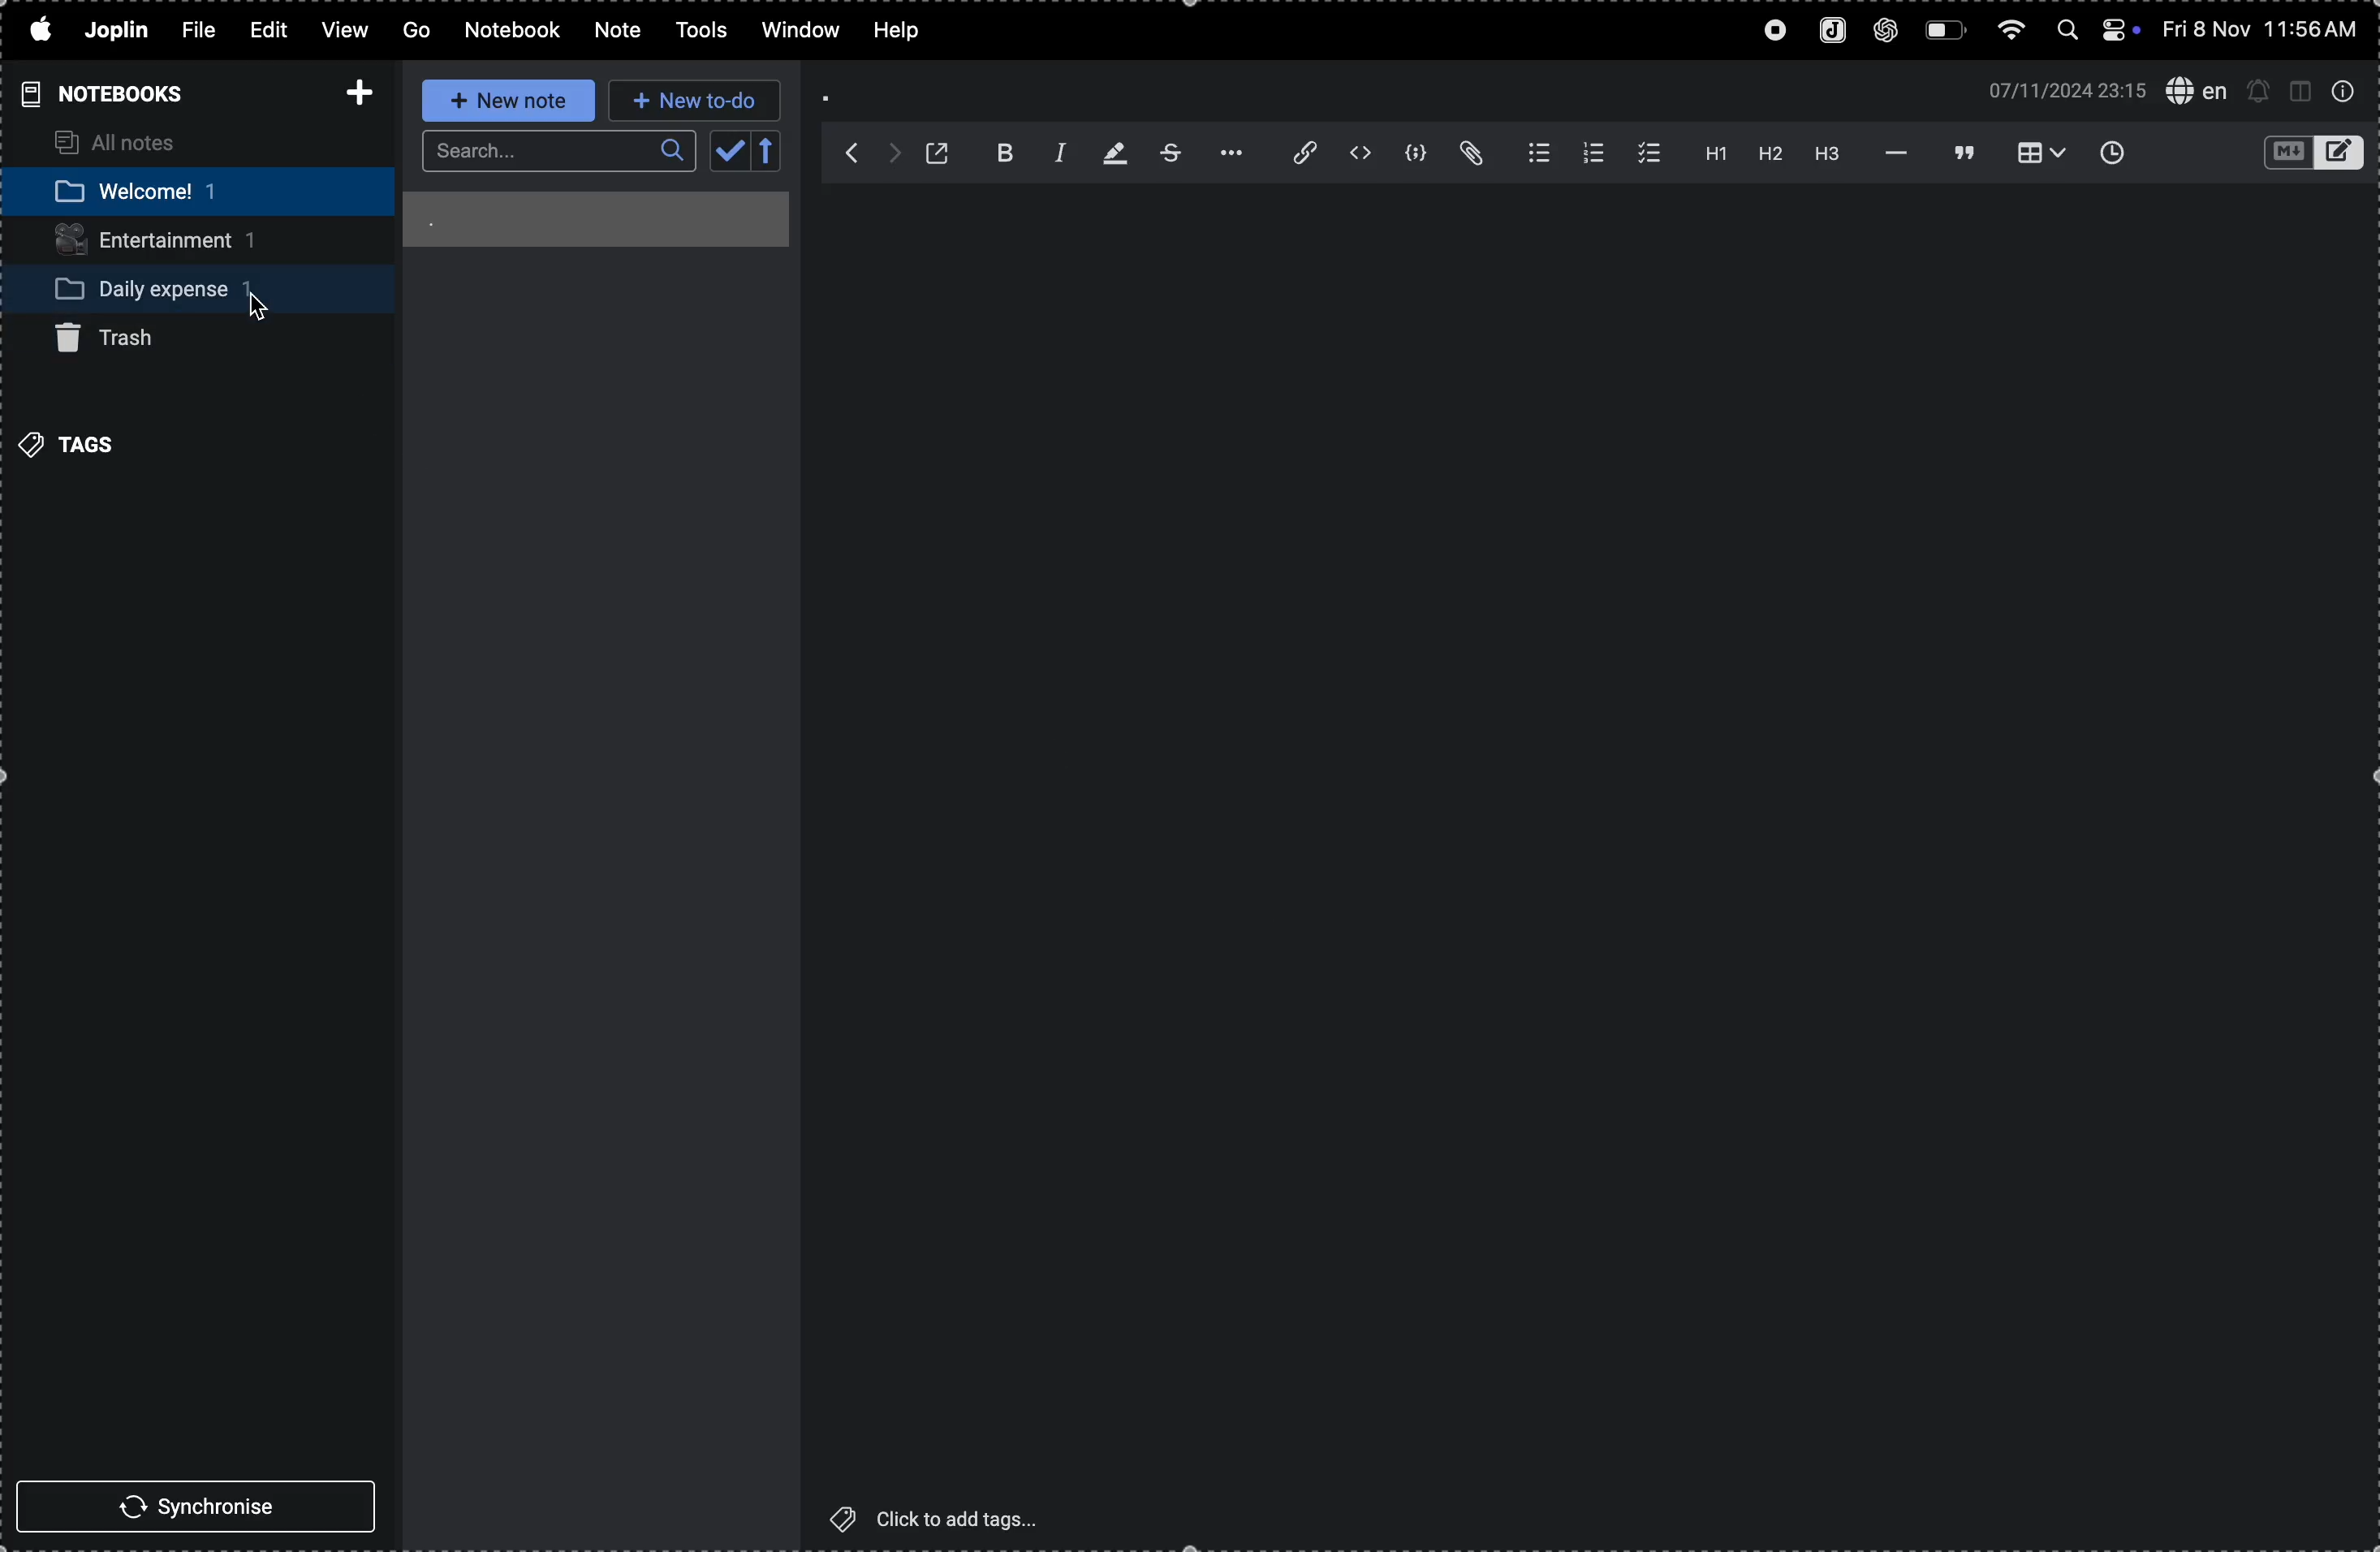 The width and height of the screenshot is (2380, 1552). What do you see at coordinates (1768, 32) in the screenshot?
I see `record` at bounding box center [1768, 32].